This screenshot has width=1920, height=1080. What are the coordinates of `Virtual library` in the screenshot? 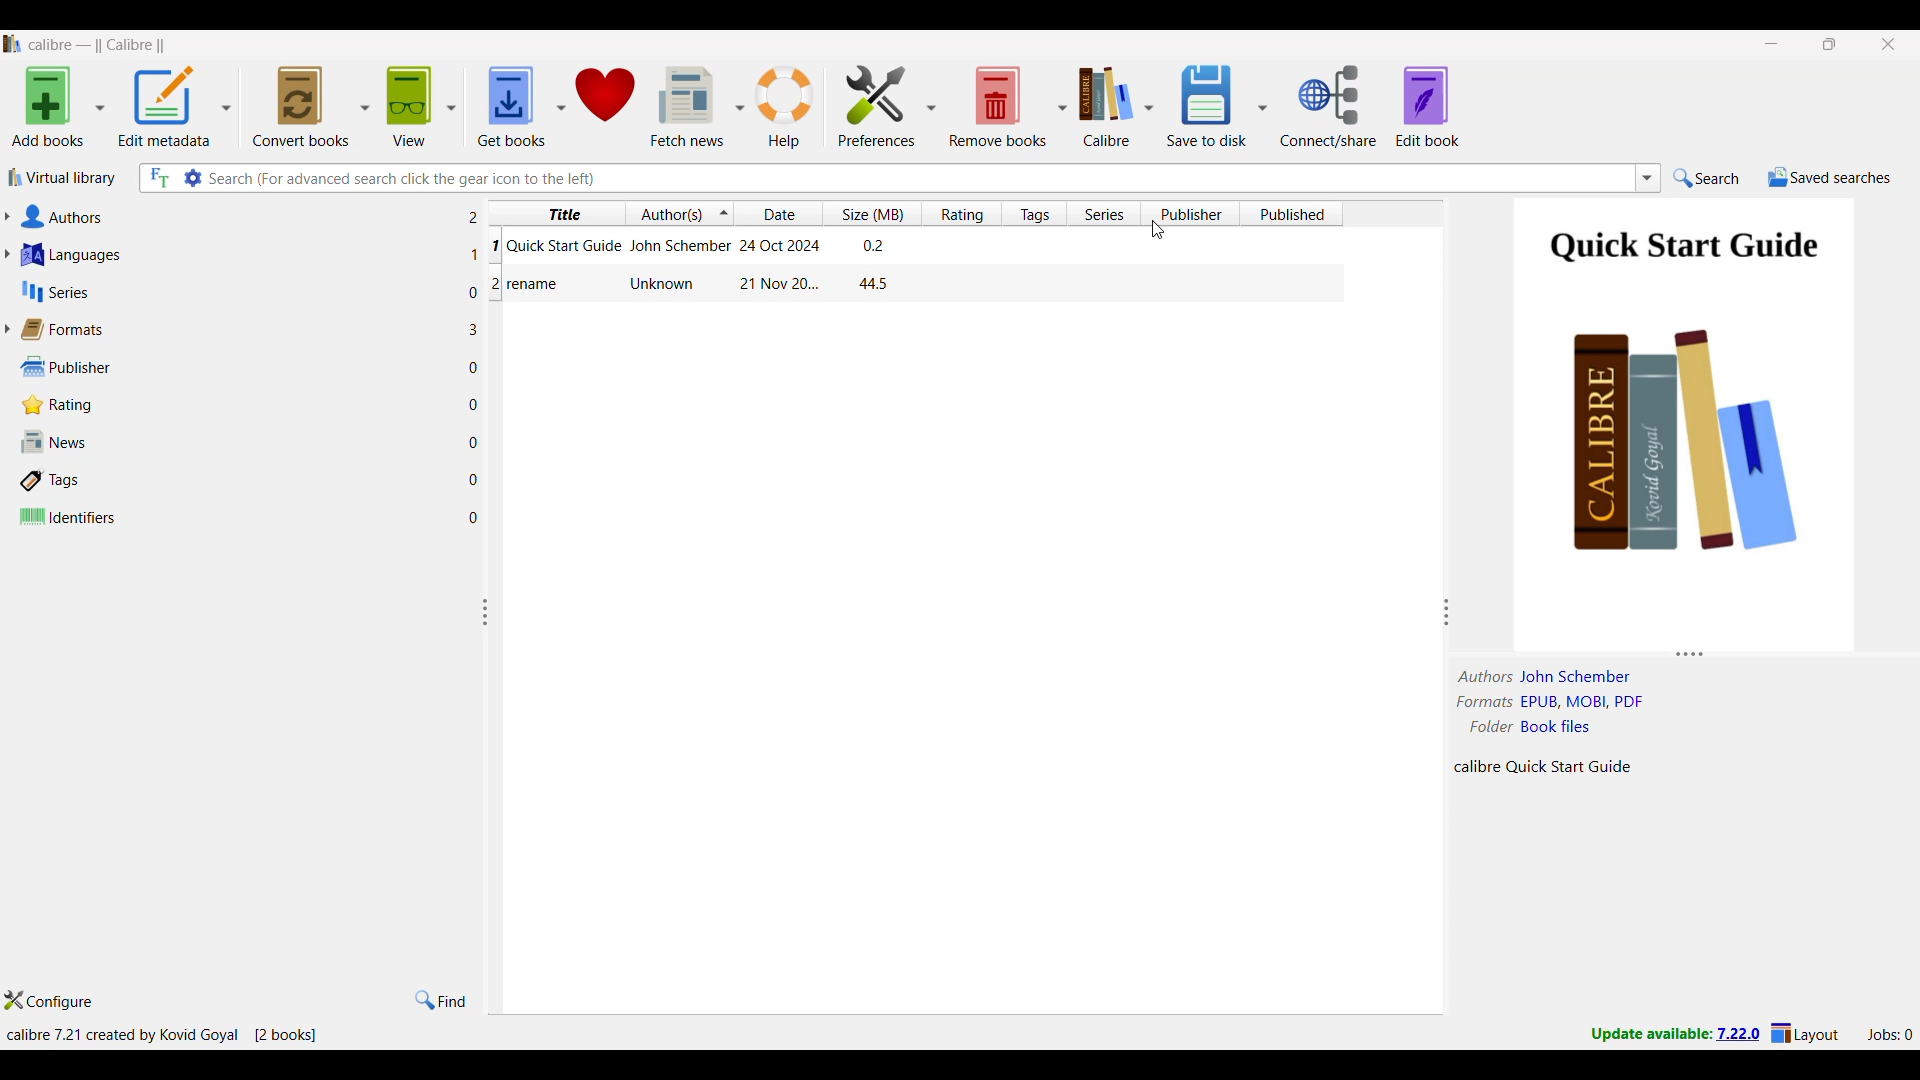 It's located at (63, 177).